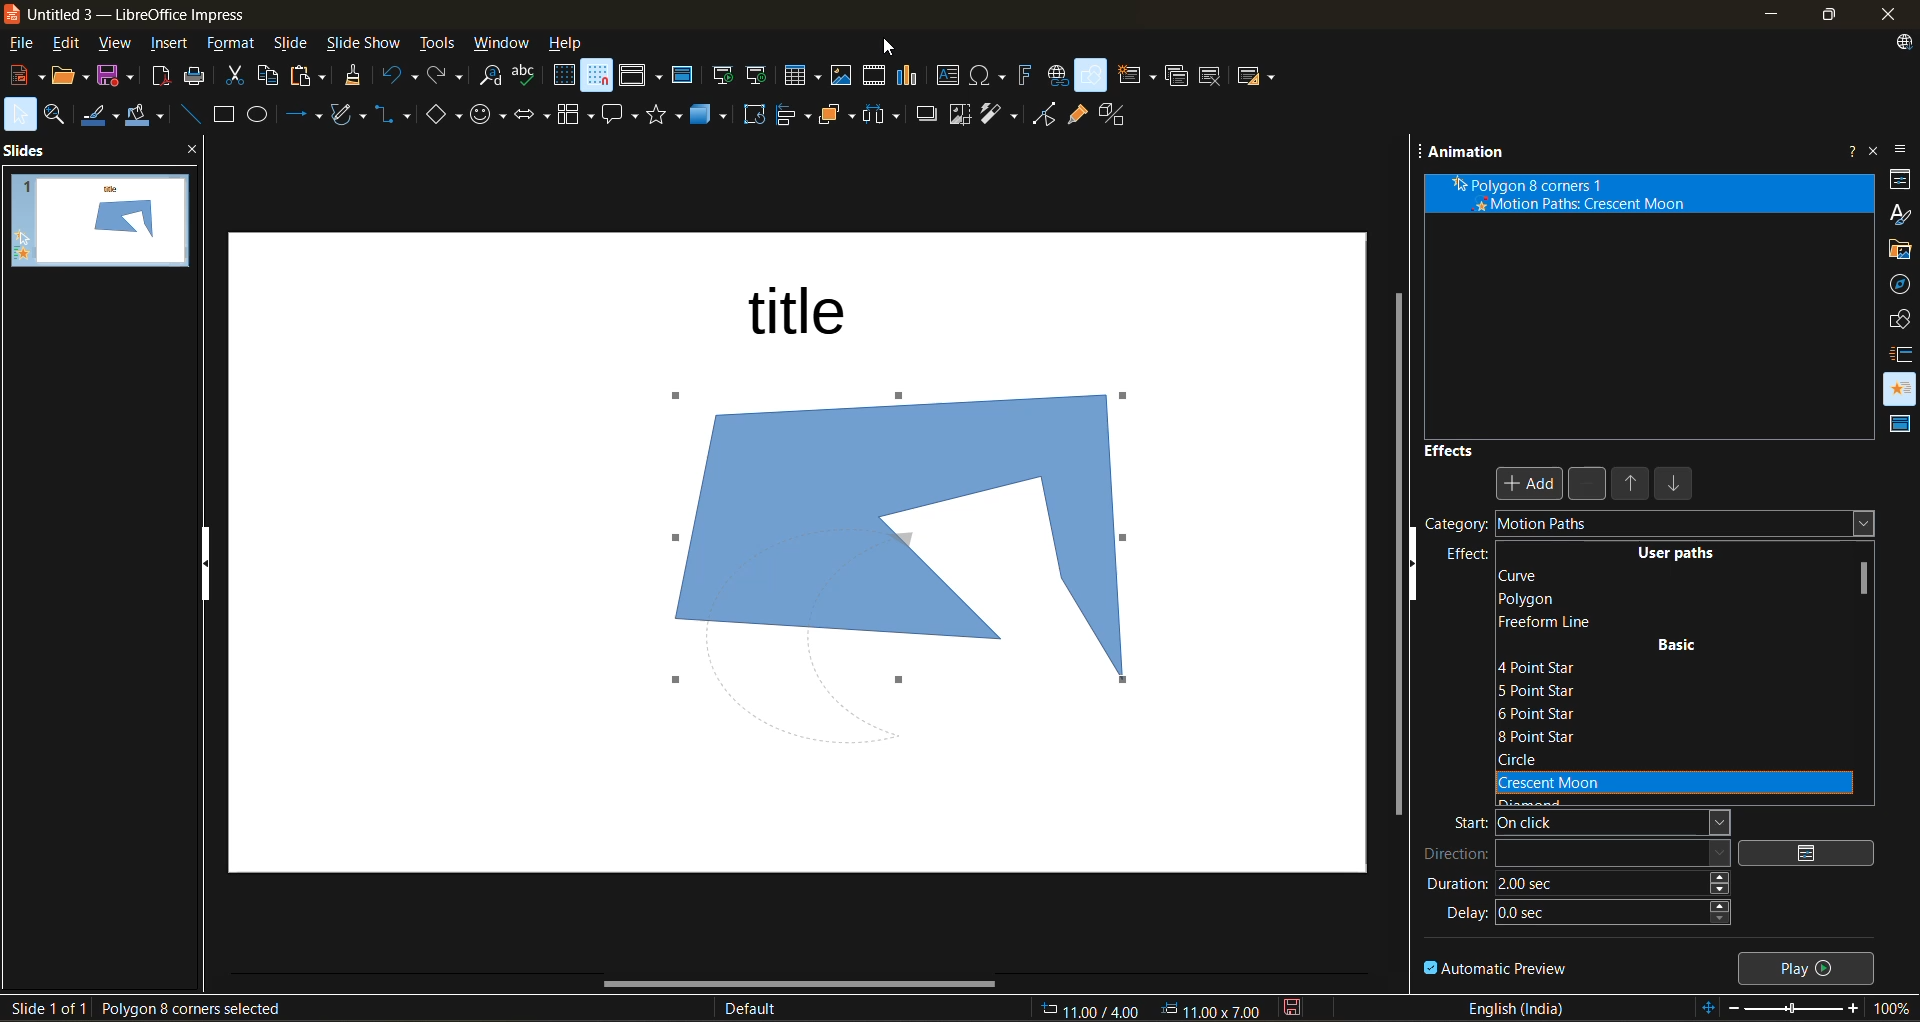 This screenshot has width=1920, height=1022. I want to click on close sidebar deck, so click(1877, 148).